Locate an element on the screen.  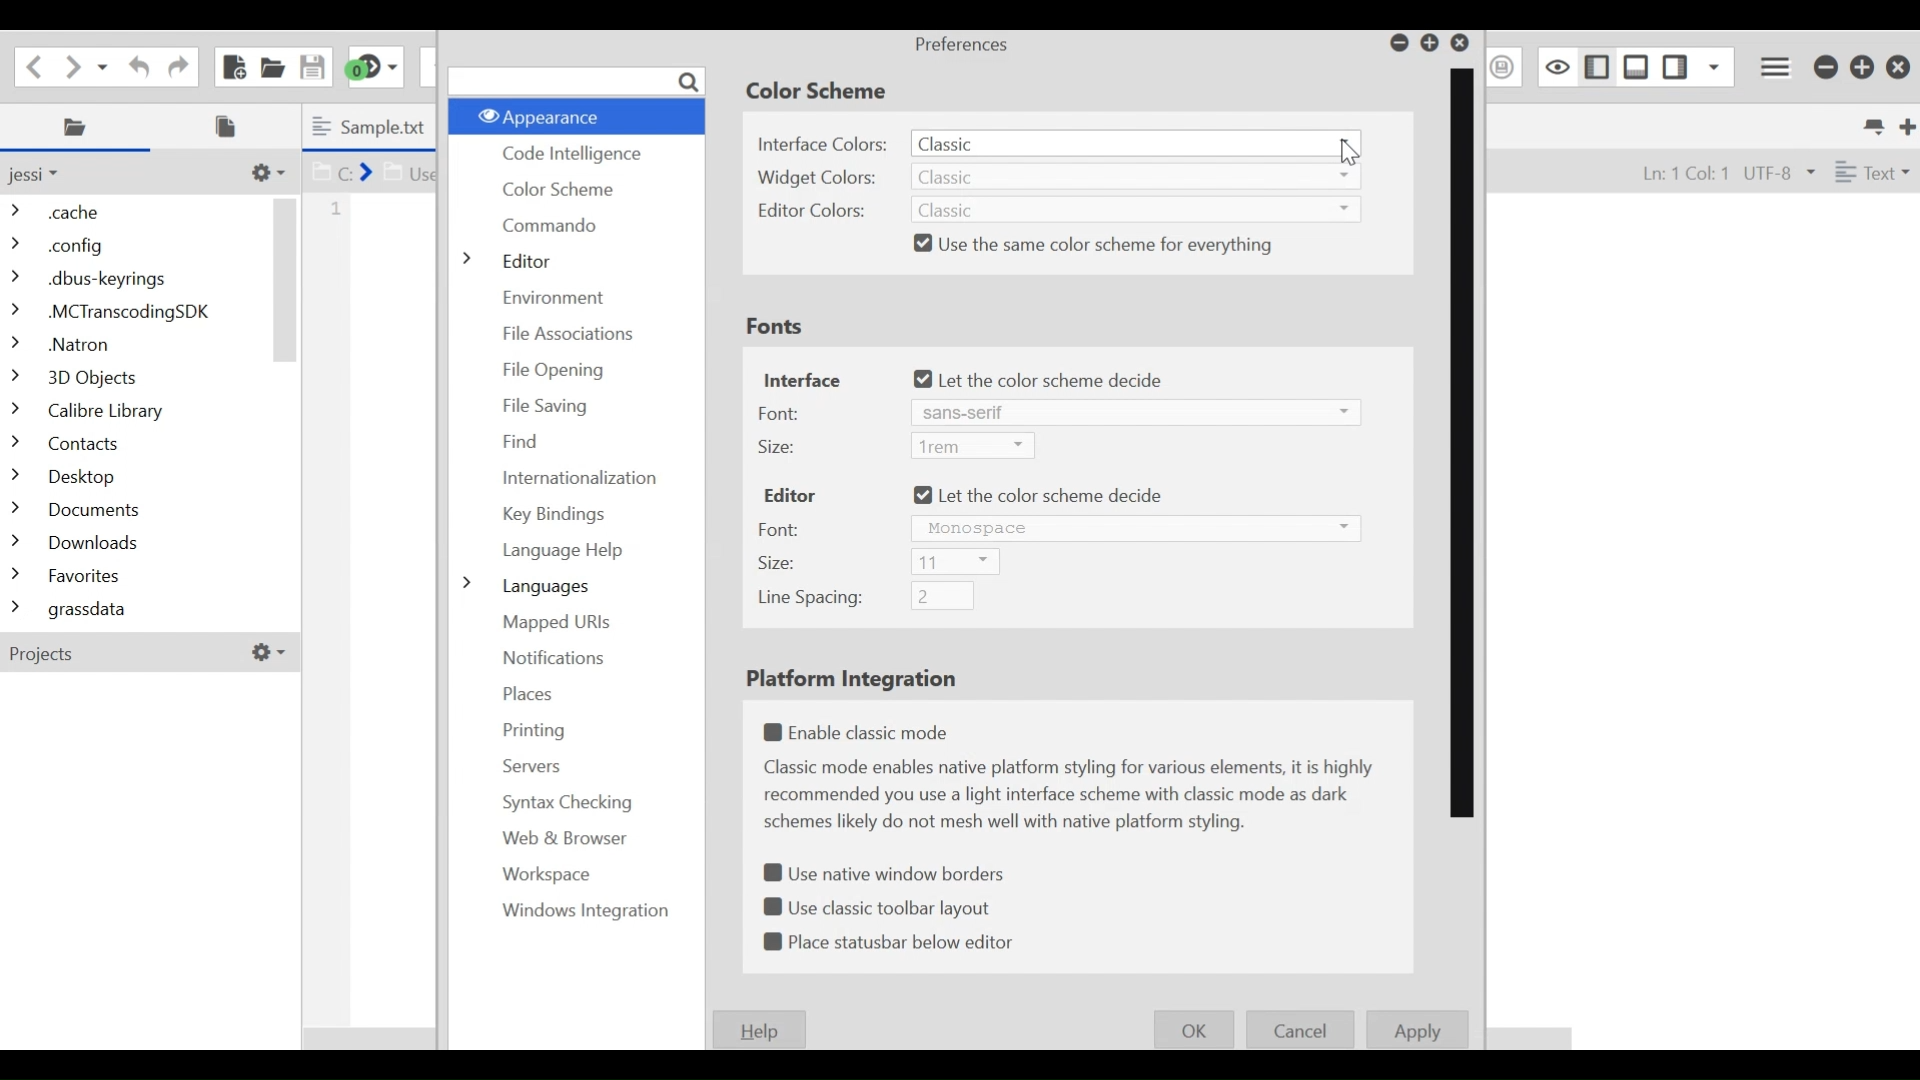
Go forward one location is located at coordinates (74, 65).